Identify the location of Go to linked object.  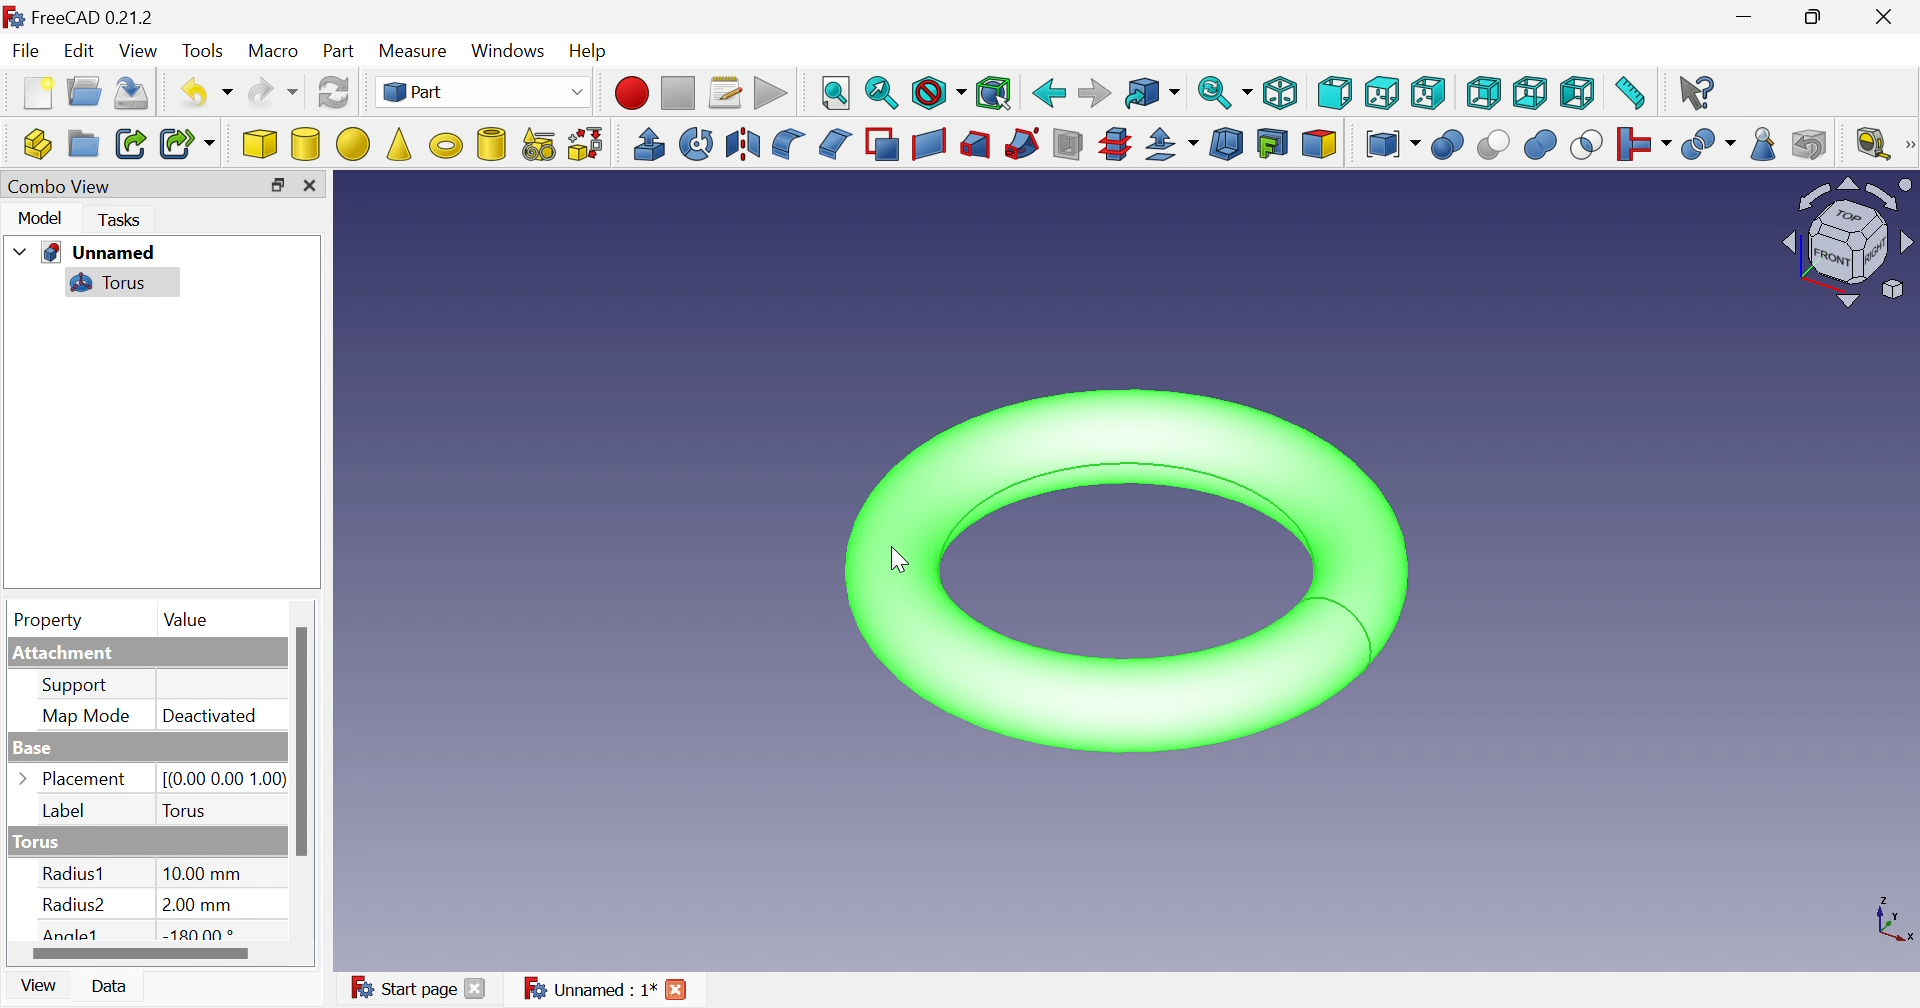
(1149, 94).